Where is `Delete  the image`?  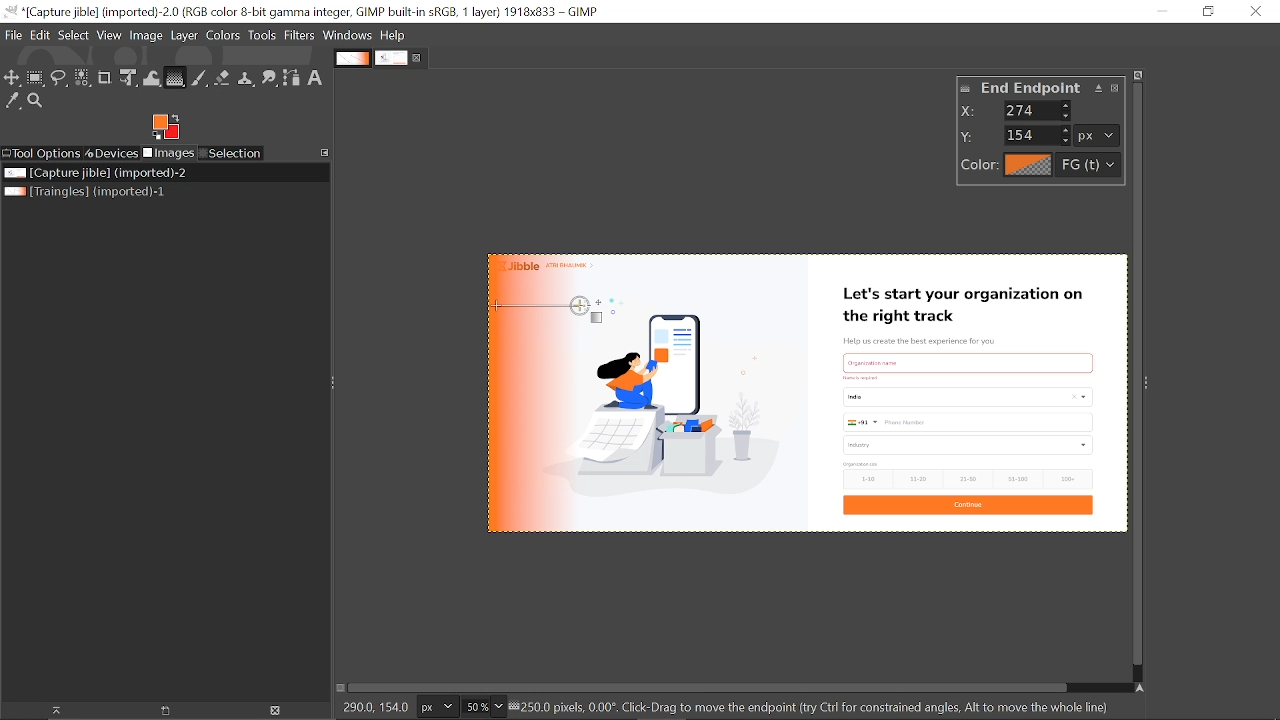
Delete  the image is located at coordinates (278, 711).